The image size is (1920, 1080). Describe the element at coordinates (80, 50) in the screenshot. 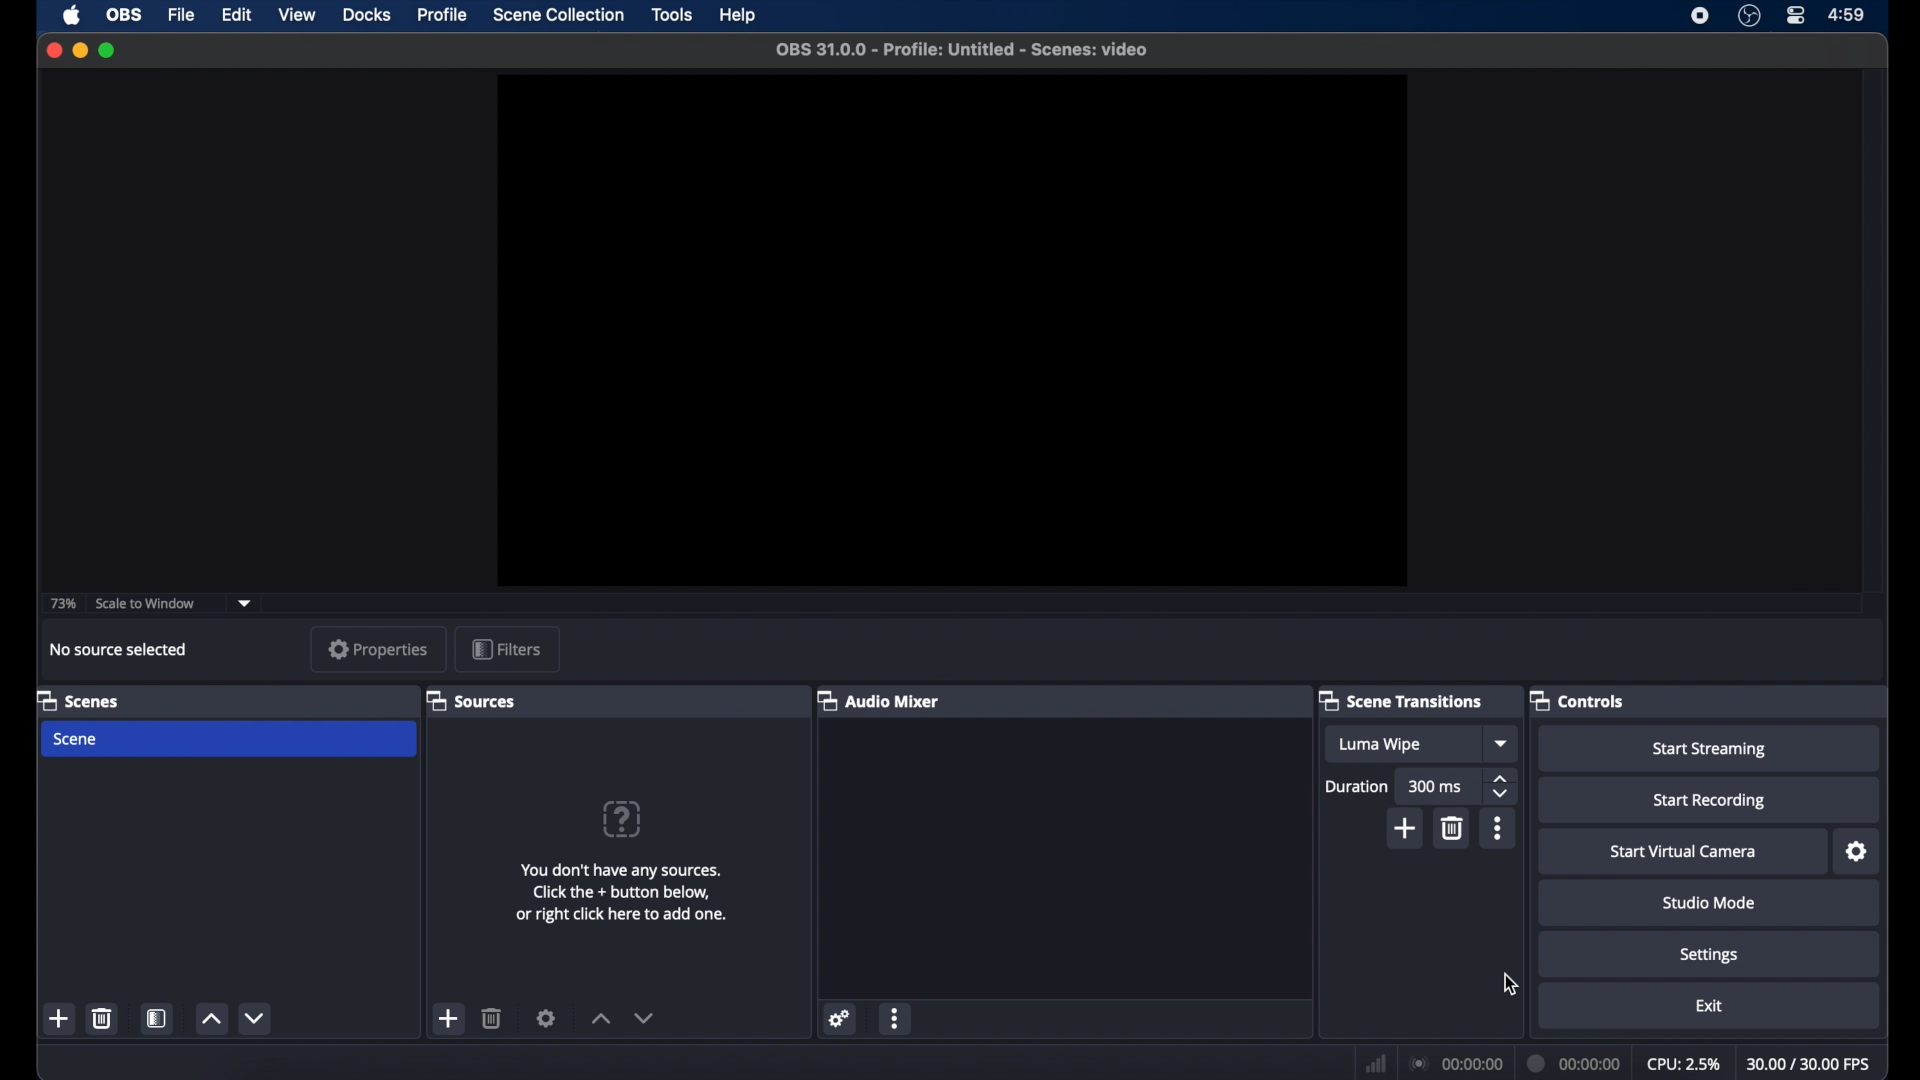

I see `minimize` at that location.